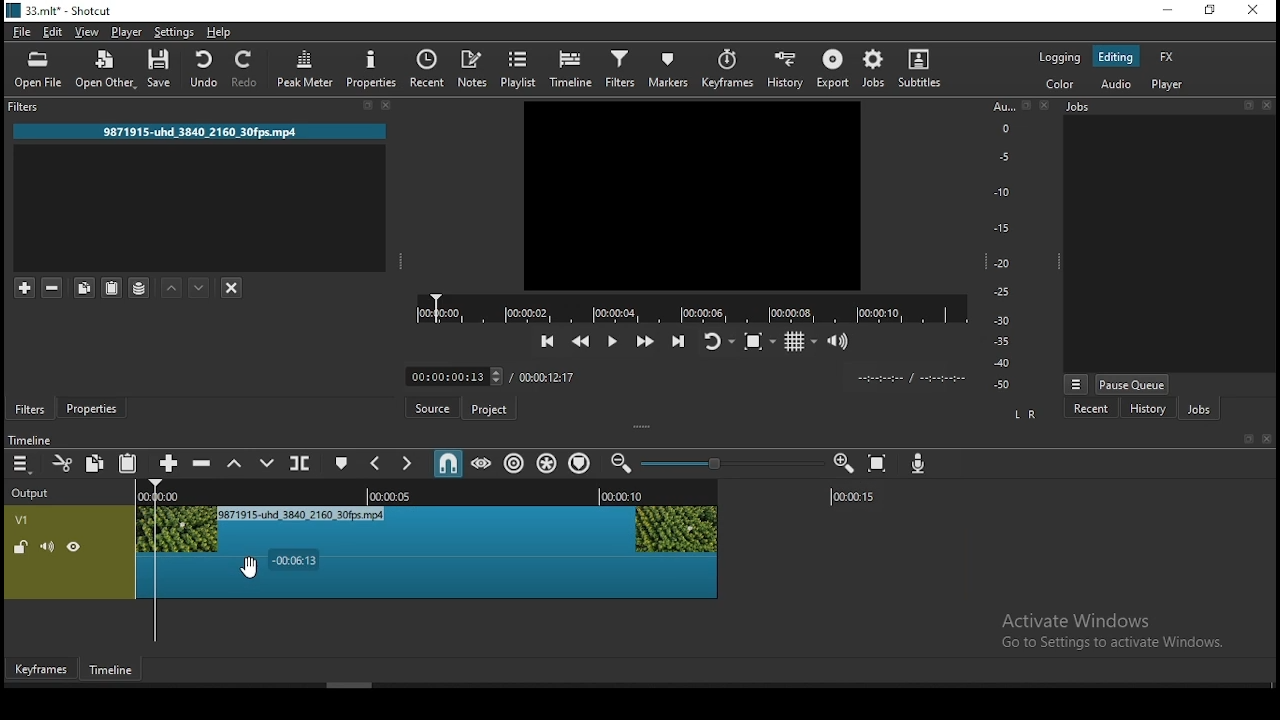 This screenshot has height=720, width=1280. What do you see at coordinates (691, 194) in the screenshot?
I see `preview` at bounding box center [691, 194].